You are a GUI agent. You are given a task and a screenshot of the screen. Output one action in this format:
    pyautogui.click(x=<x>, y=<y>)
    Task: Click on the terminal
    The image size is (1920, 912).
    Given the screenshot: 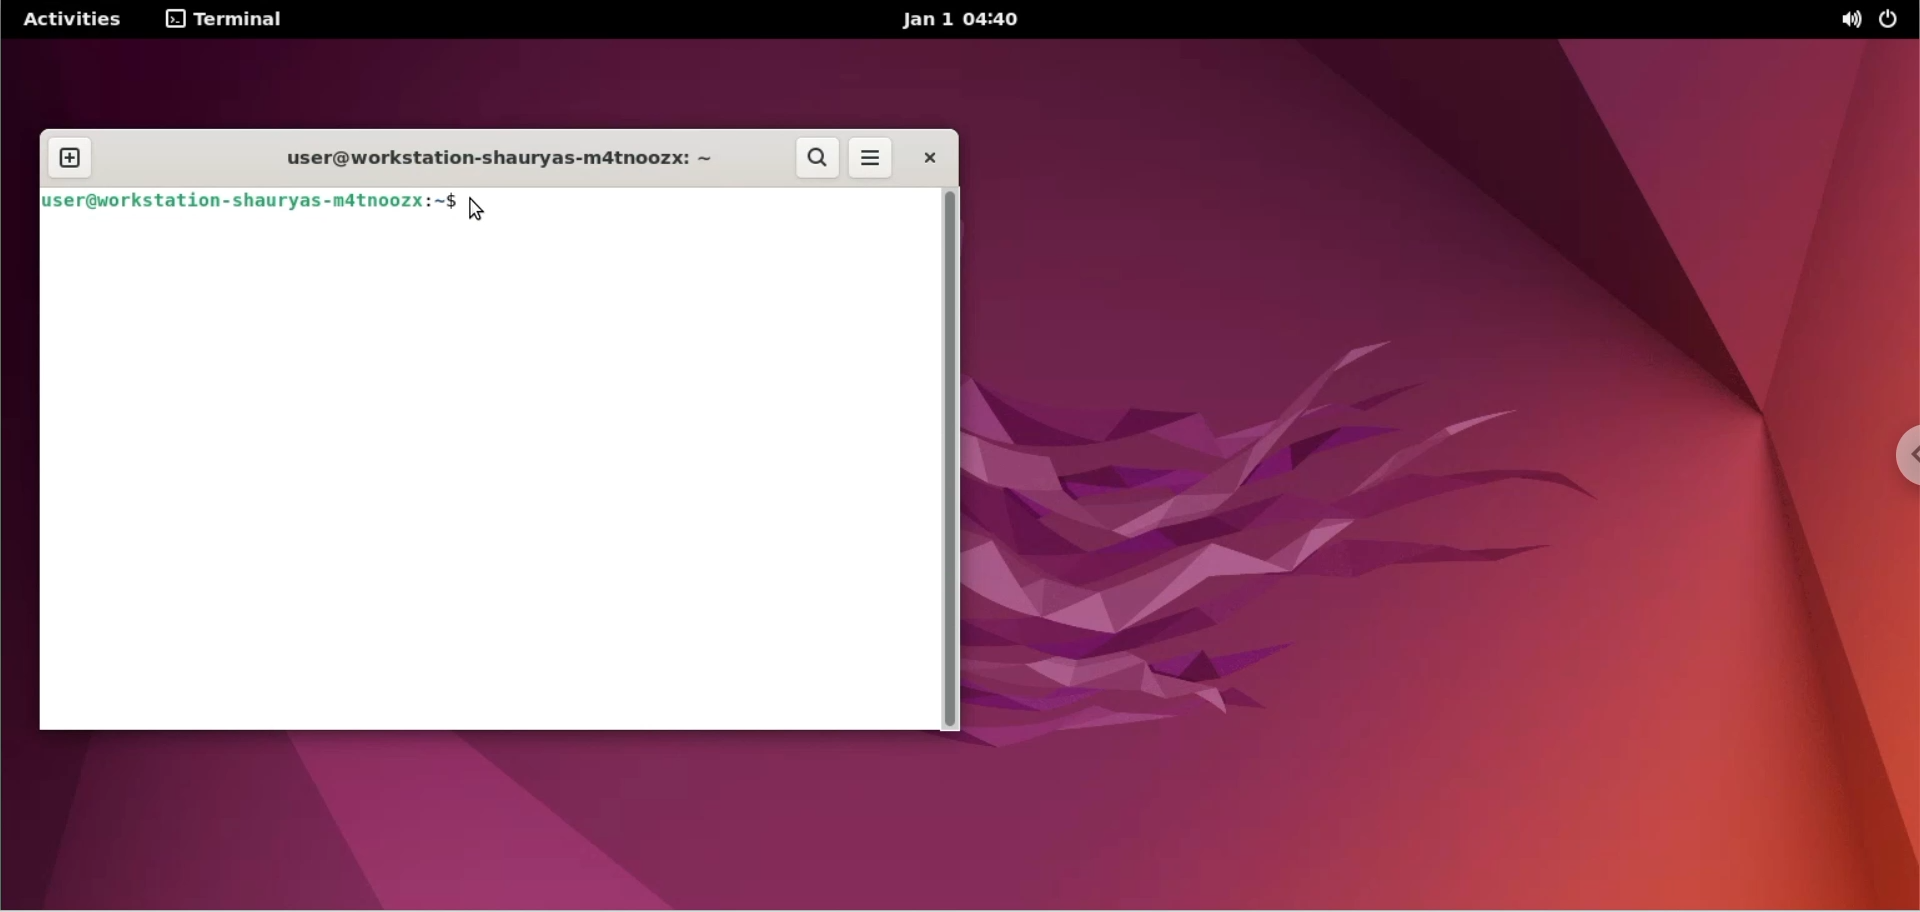 What is the action you would take?
    pyautogui.click(x=223, y=21)
    